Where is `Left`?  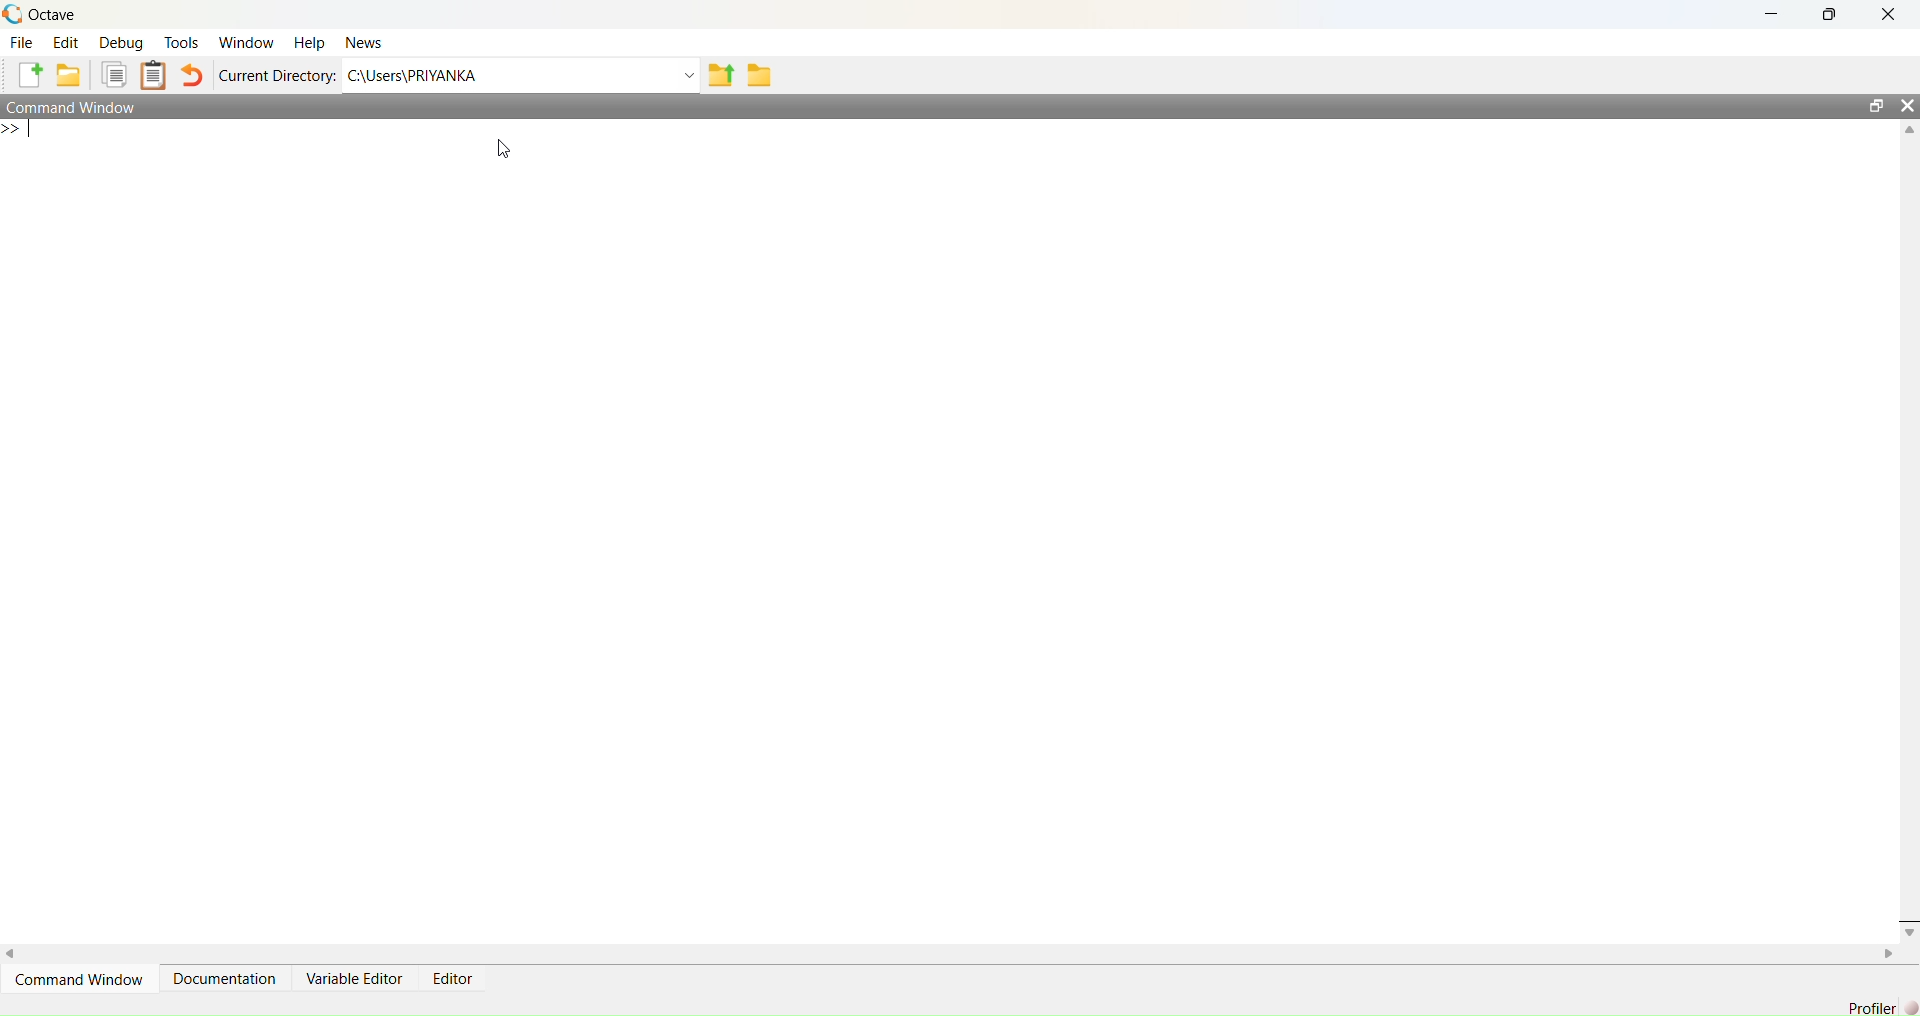
Left is located at coordinates (12, 952).